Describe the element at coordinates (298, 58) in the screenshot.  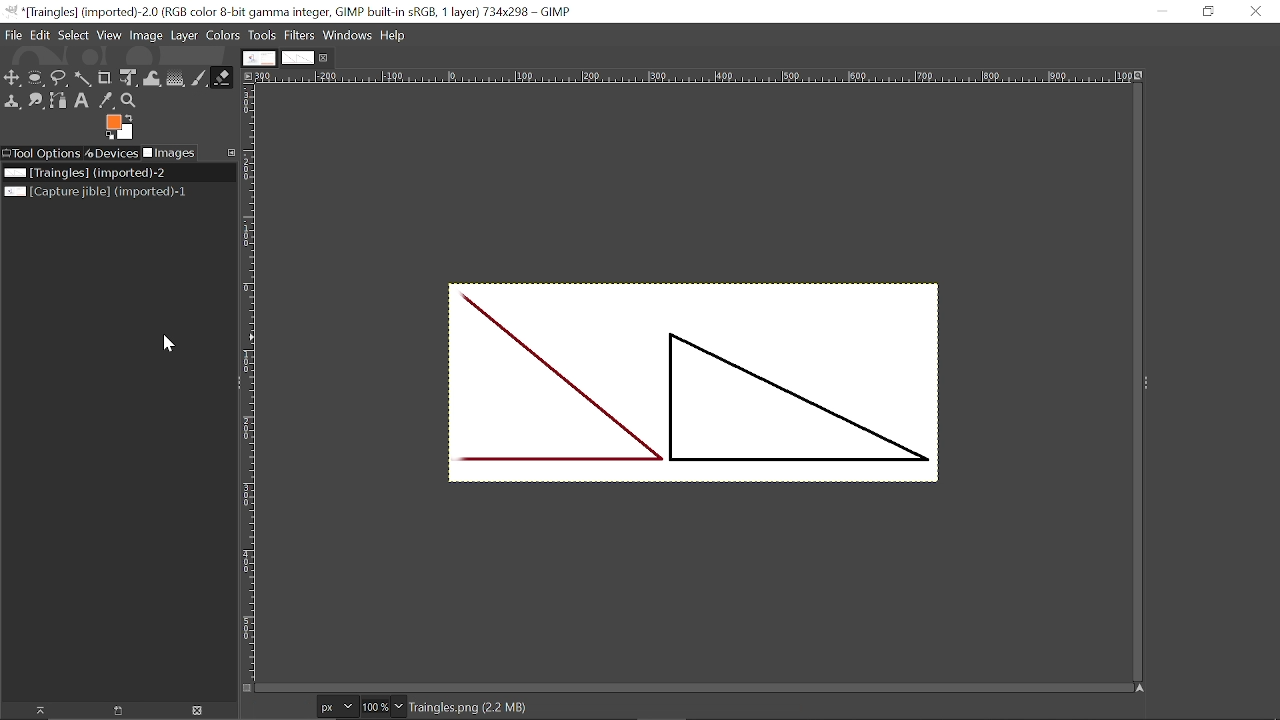
I see `Current tab` at that location.